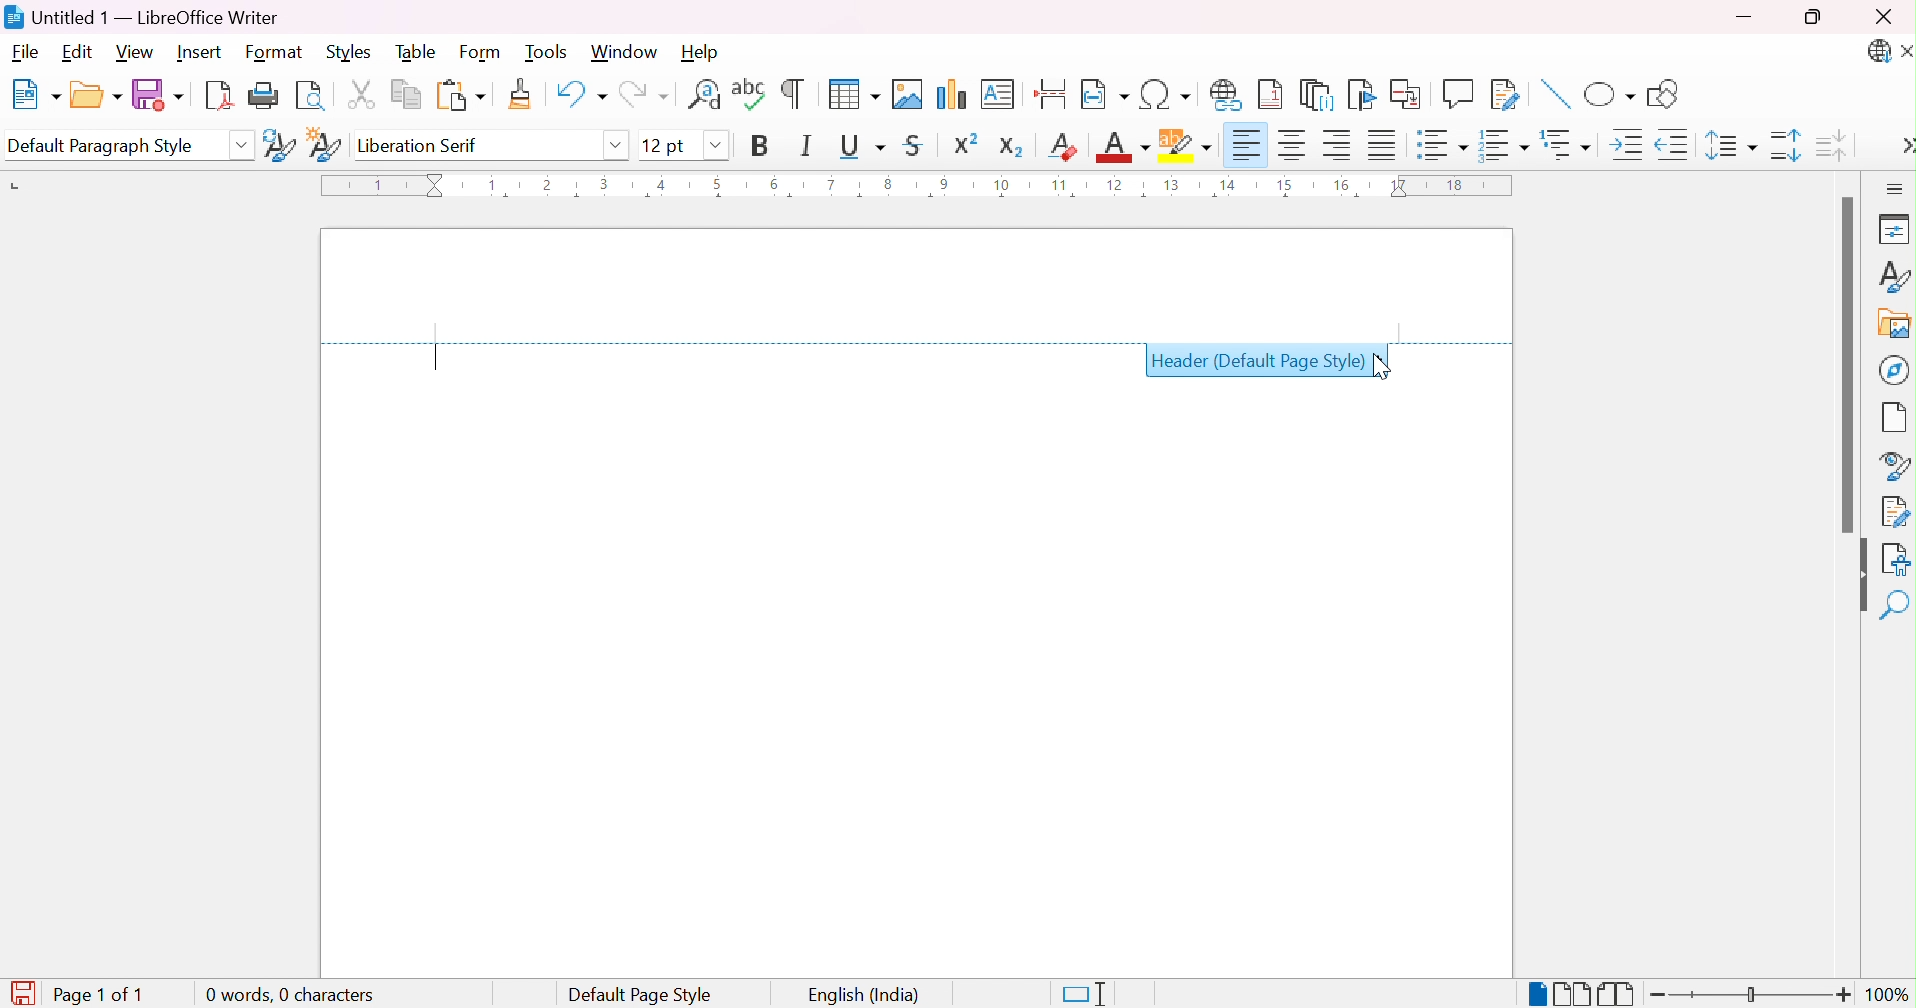  I want to click on Styles, so click(1896, 276).